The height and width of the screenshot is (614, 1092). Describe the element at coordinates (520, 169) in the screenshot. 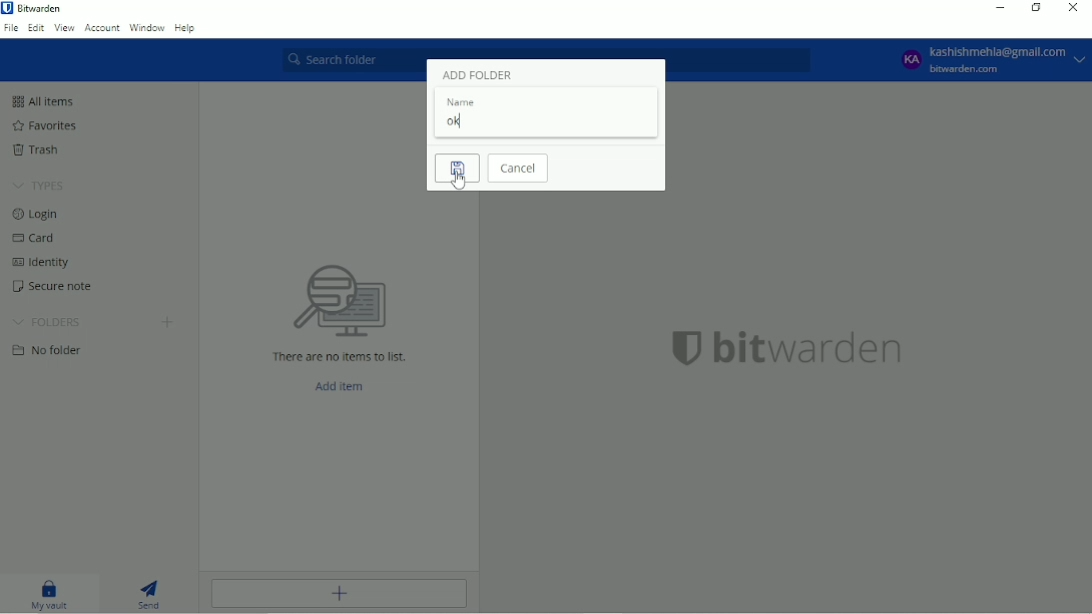

I see `Cancel` at that location.